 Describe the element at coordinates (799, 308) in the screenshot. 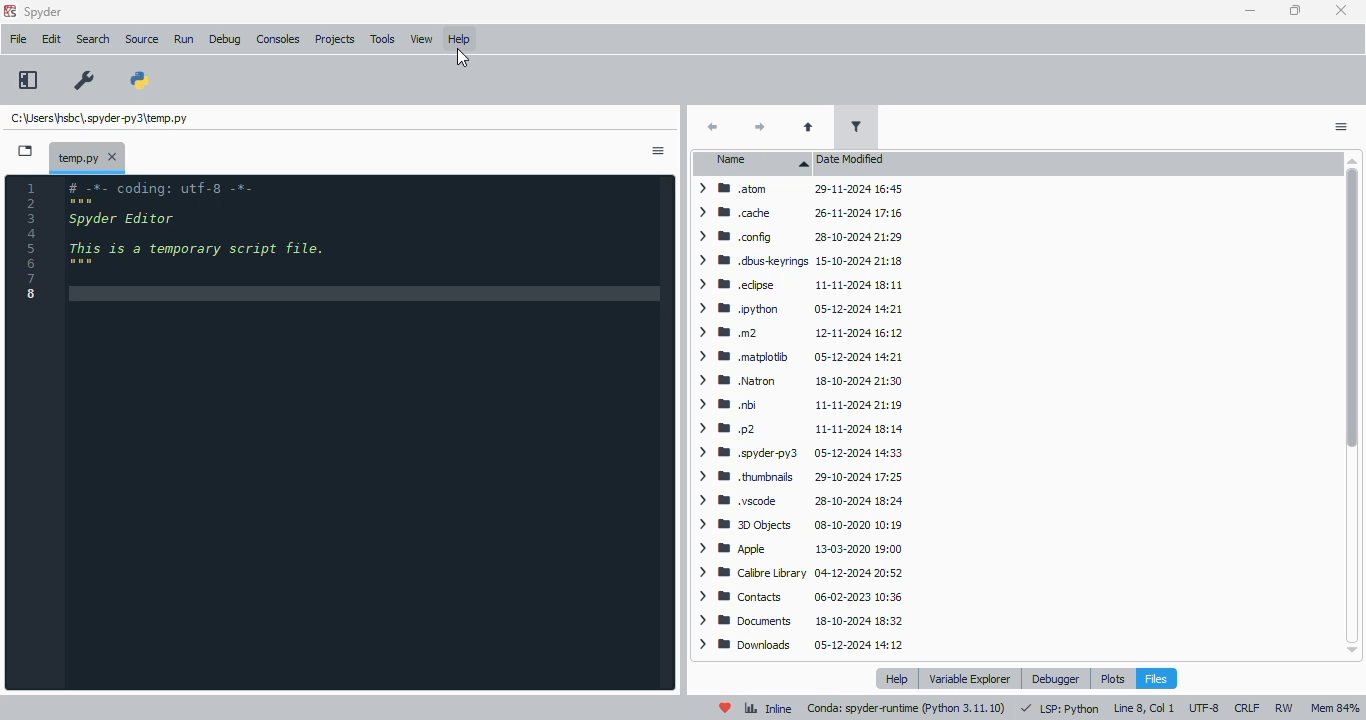

I see `> ® python 05-12-2024 14:21` at that location.